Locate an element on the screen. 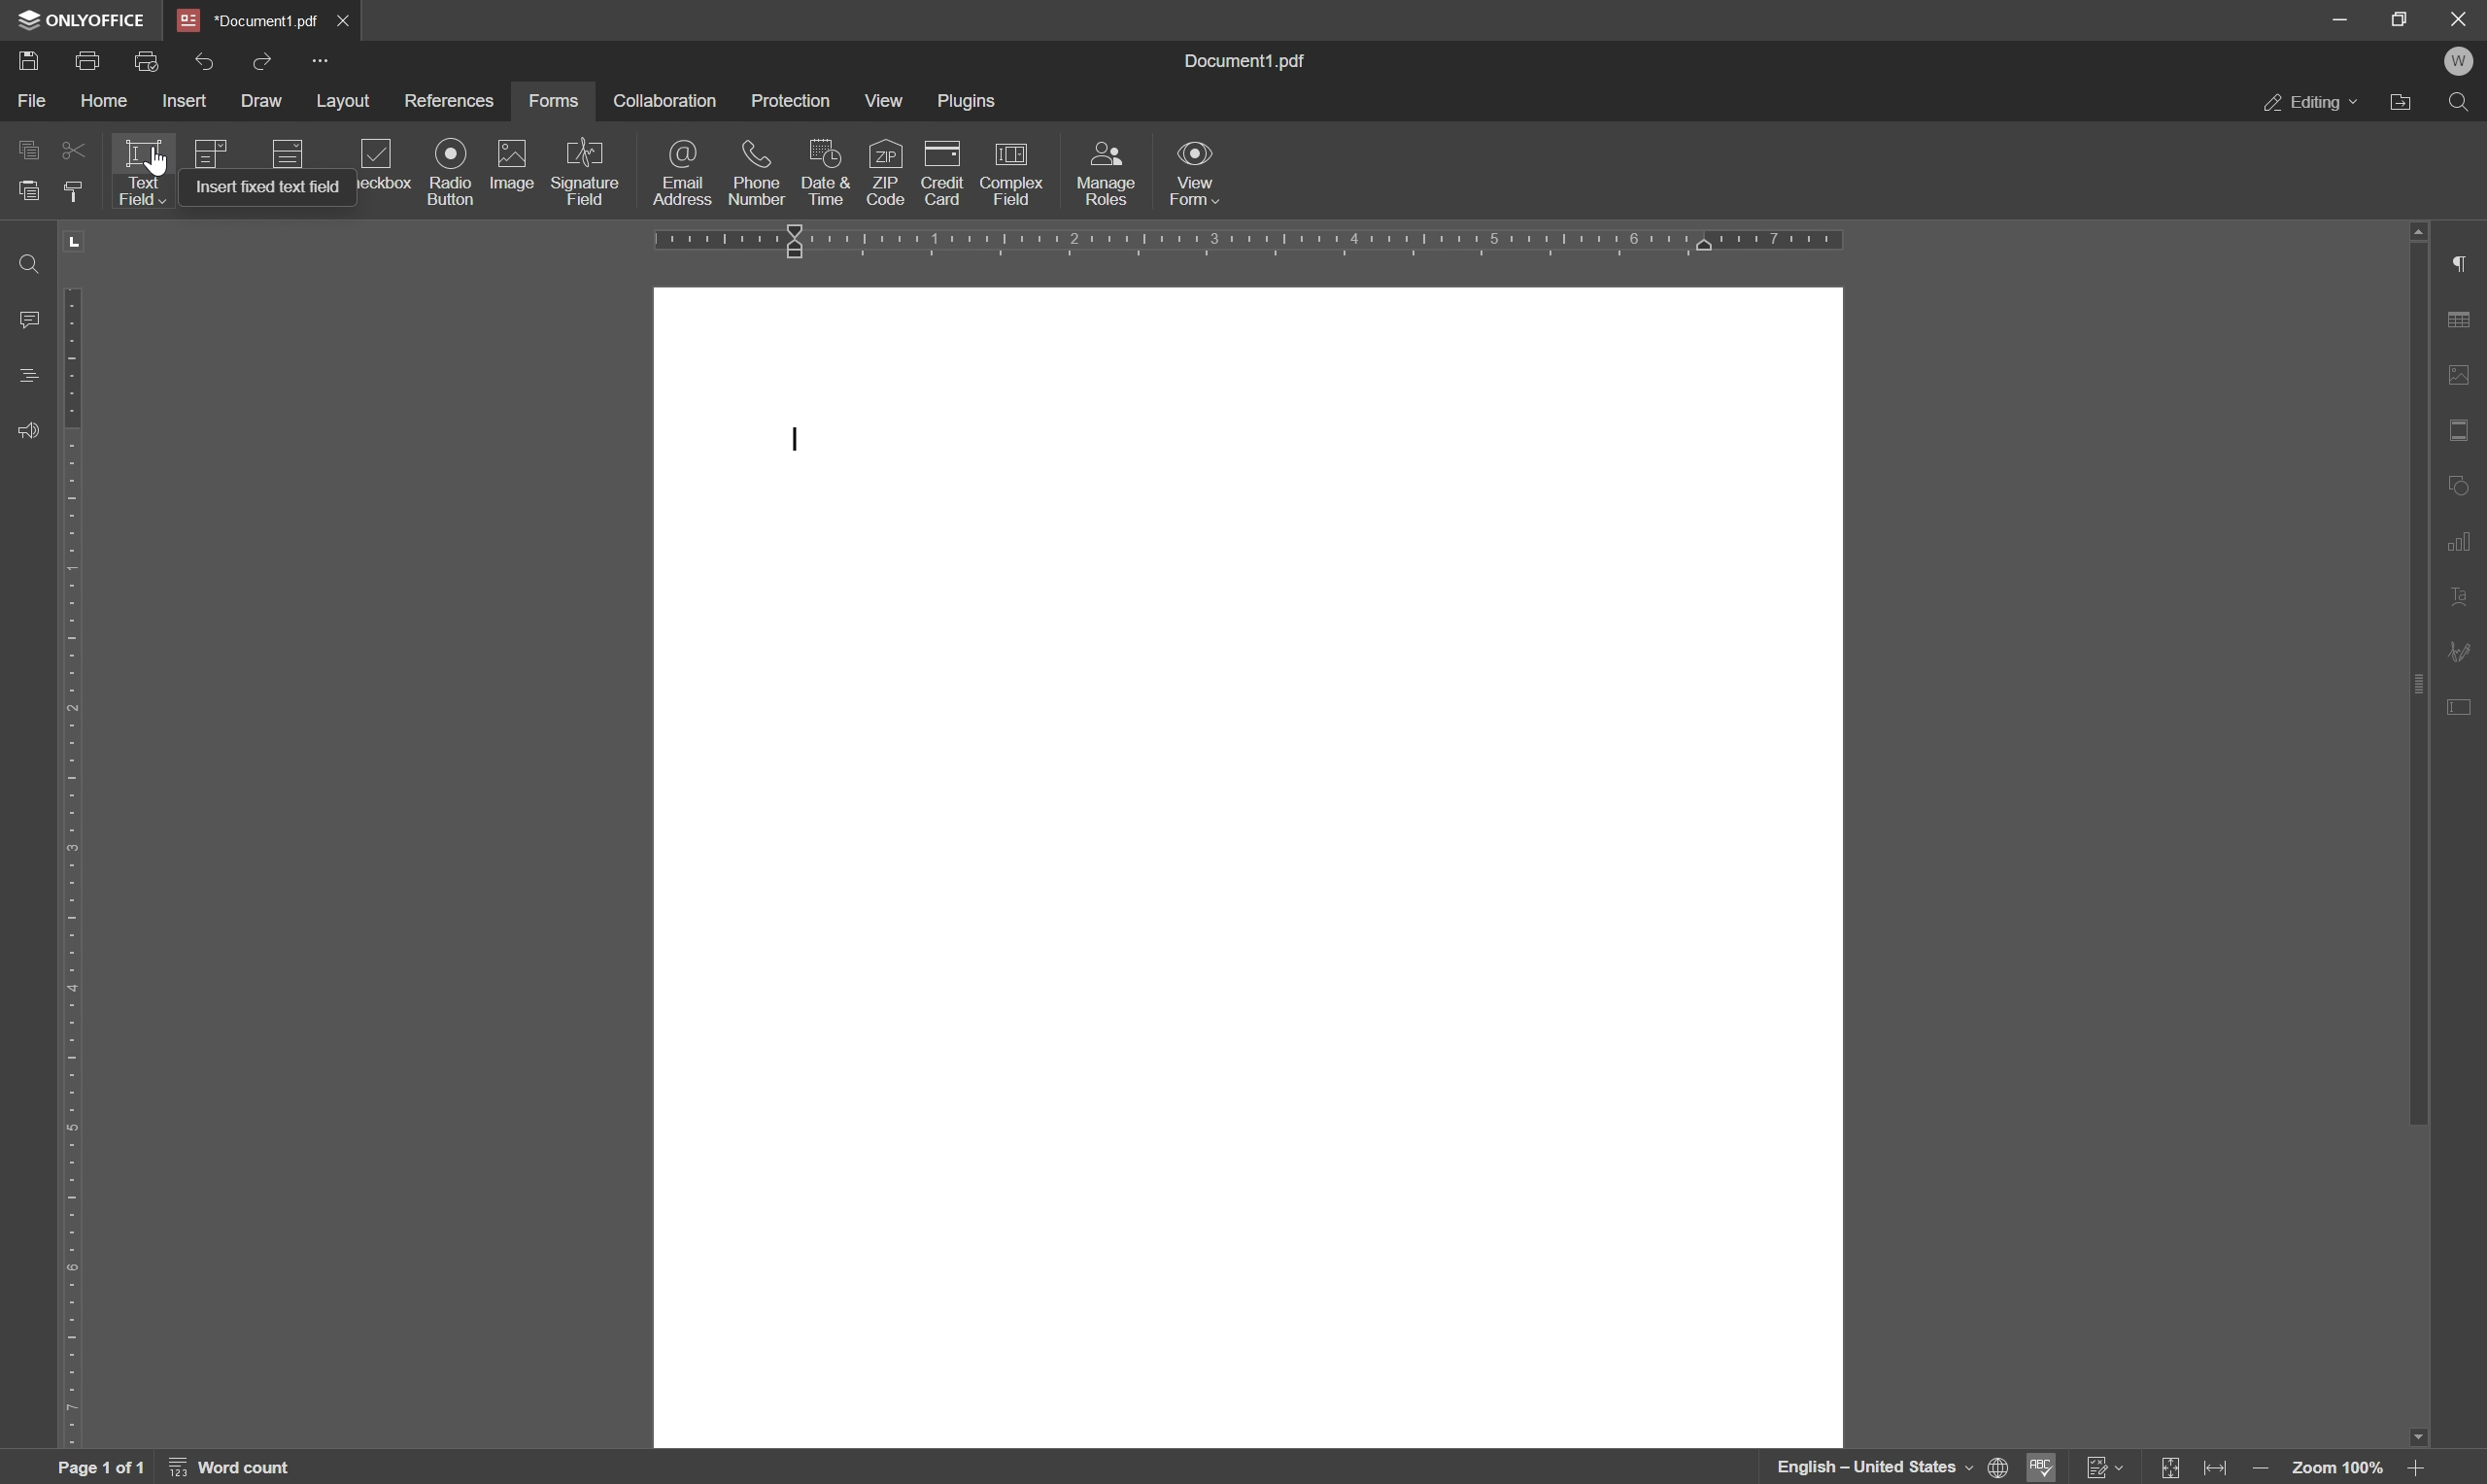  fit to width is located at coordinates (2220, 1470).